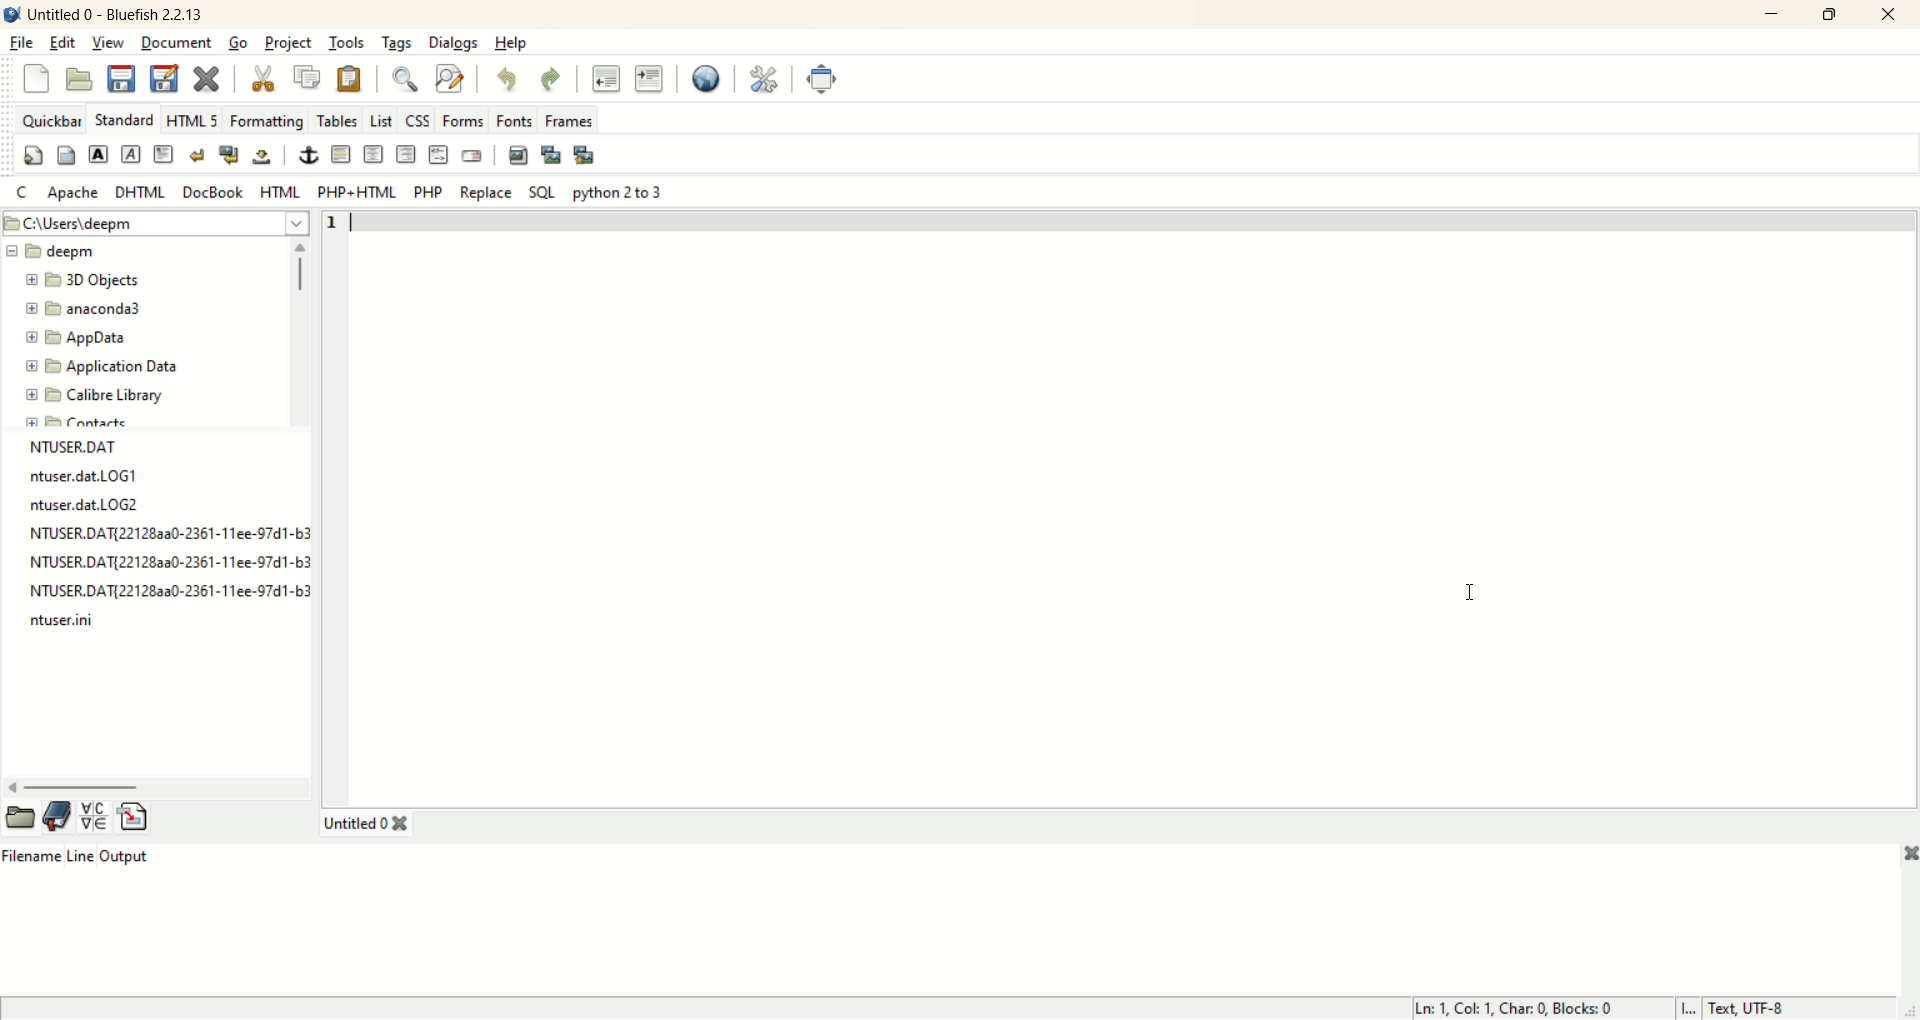 The image size is (1920, 1020). What do you see at coordinates (517, 153) in the screenshot?
I see `insert image` at bounding box center [517, 153].